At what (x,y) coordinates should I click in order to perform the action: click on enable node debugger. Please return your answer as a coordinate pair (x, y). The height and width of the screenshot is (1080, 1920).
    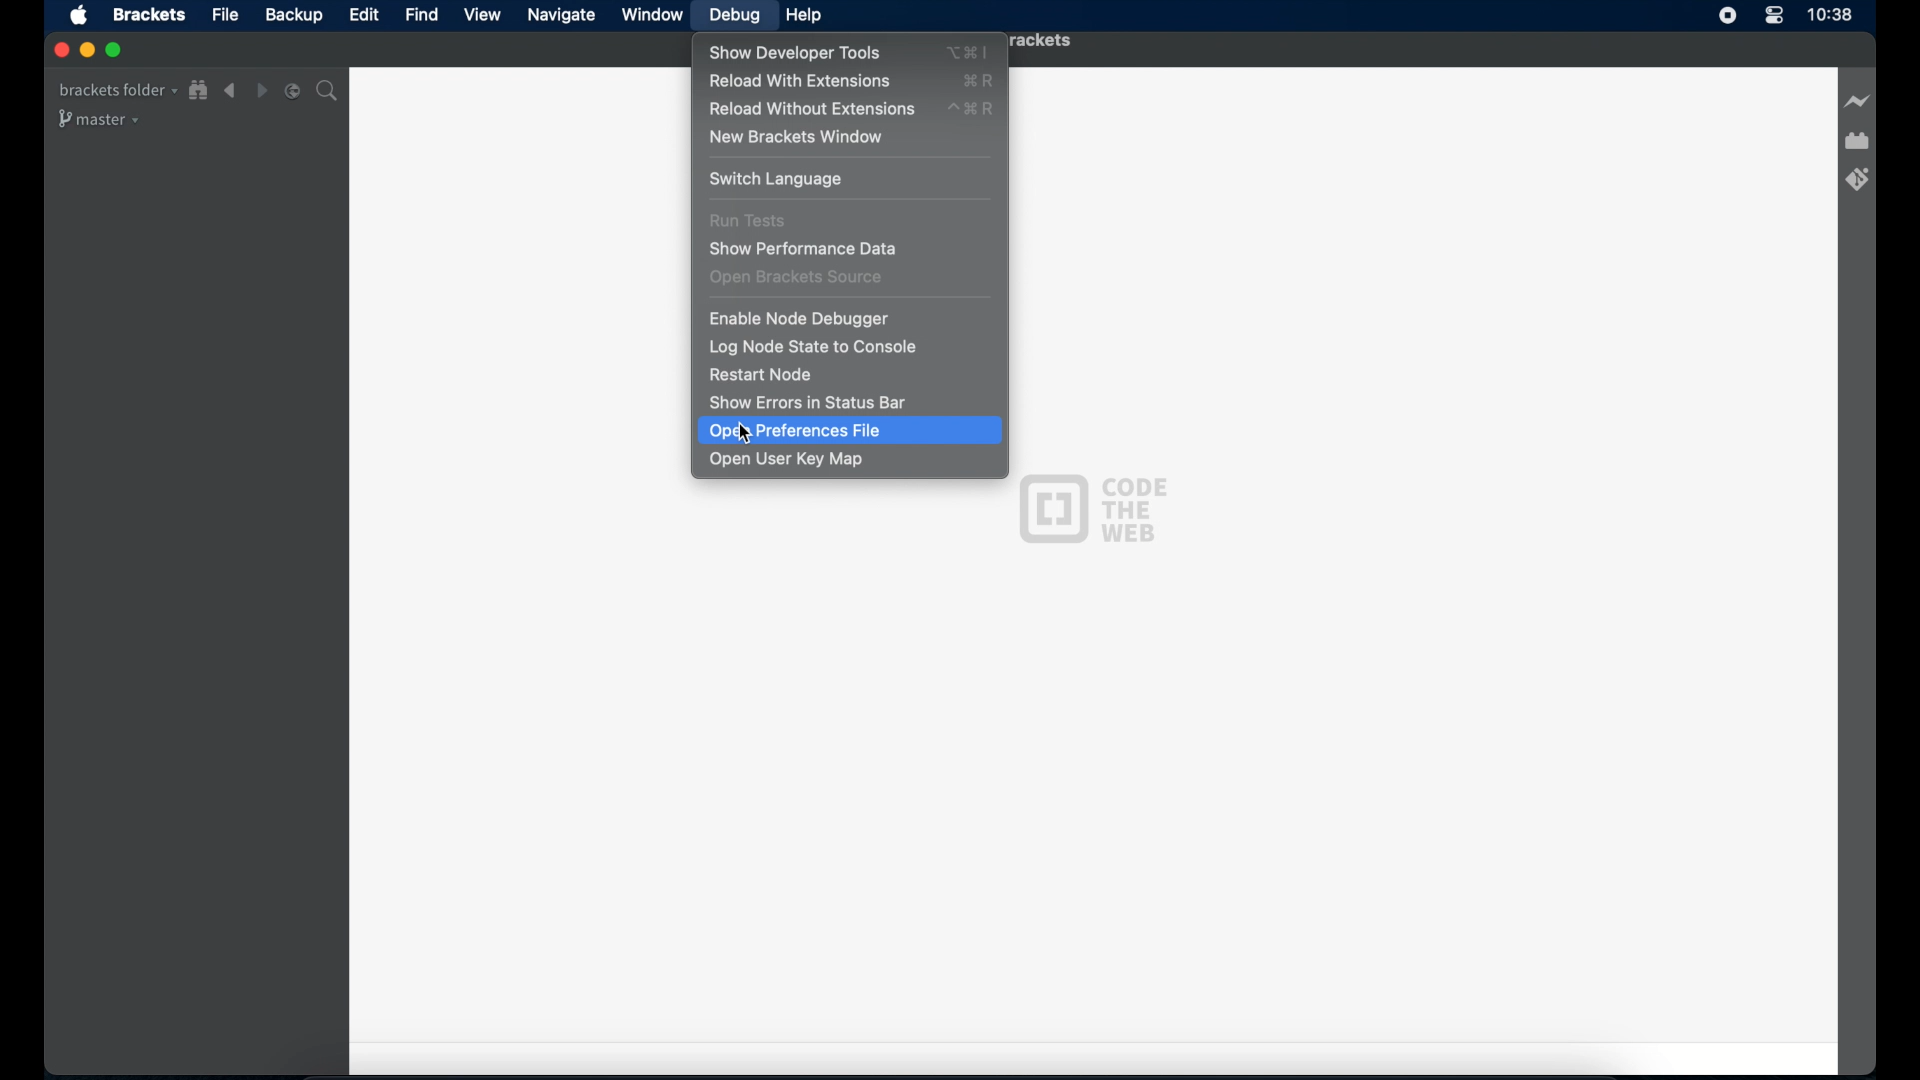
    Looking at the image, I should click on (800, 320).